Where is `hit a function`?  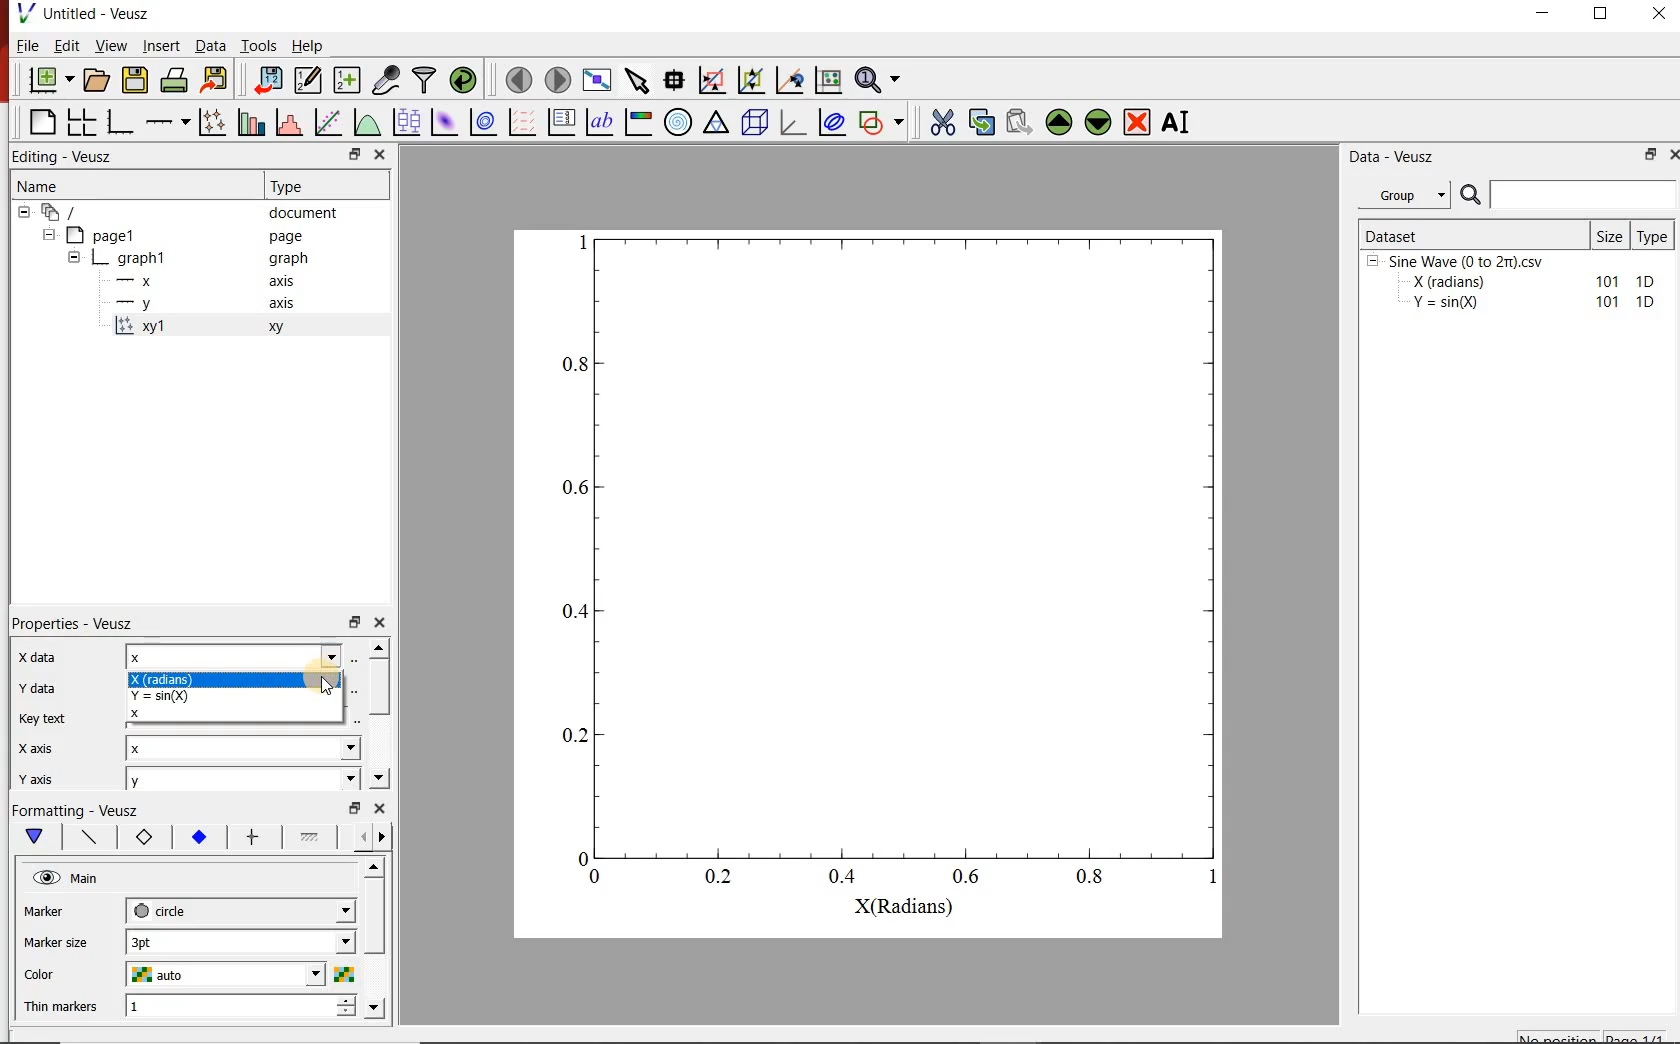
hit a function is located at coordinates (330, 122).